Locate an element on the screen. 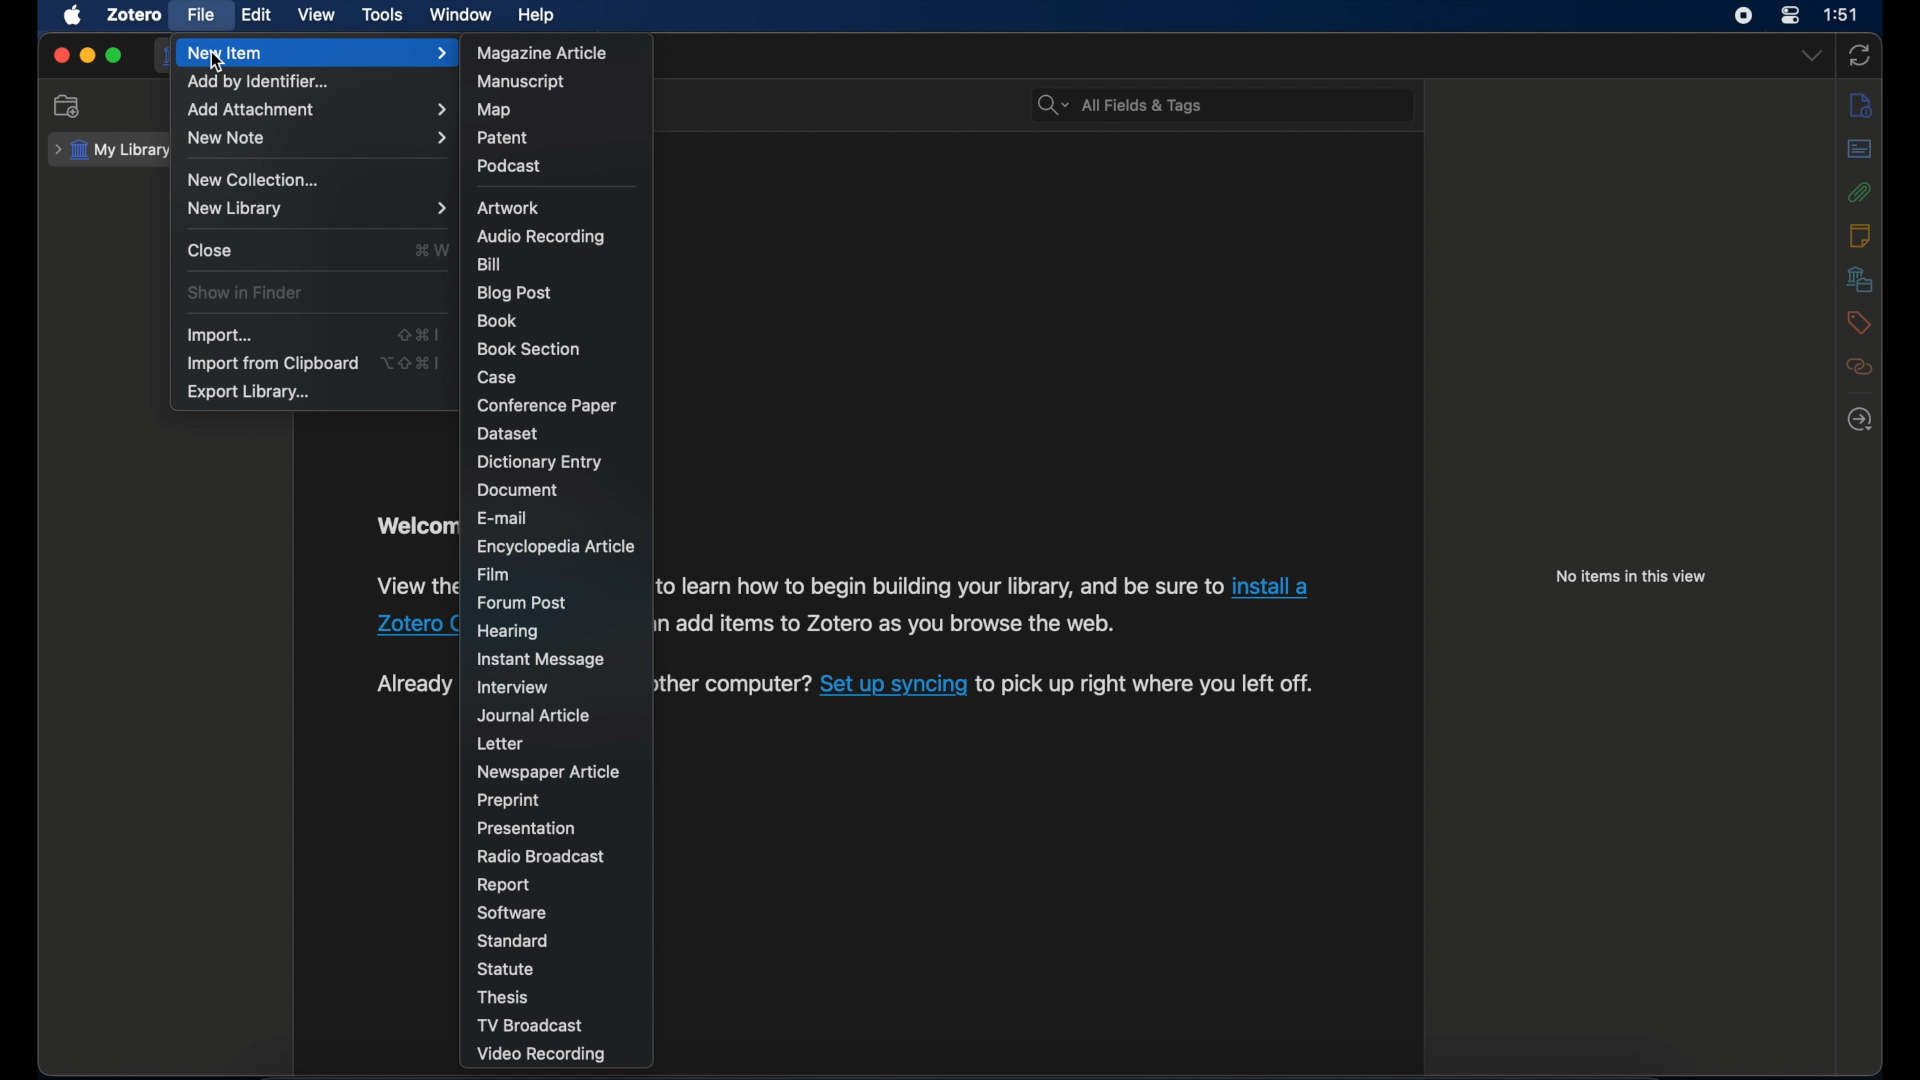  bill is located at coordinates (491, 265).